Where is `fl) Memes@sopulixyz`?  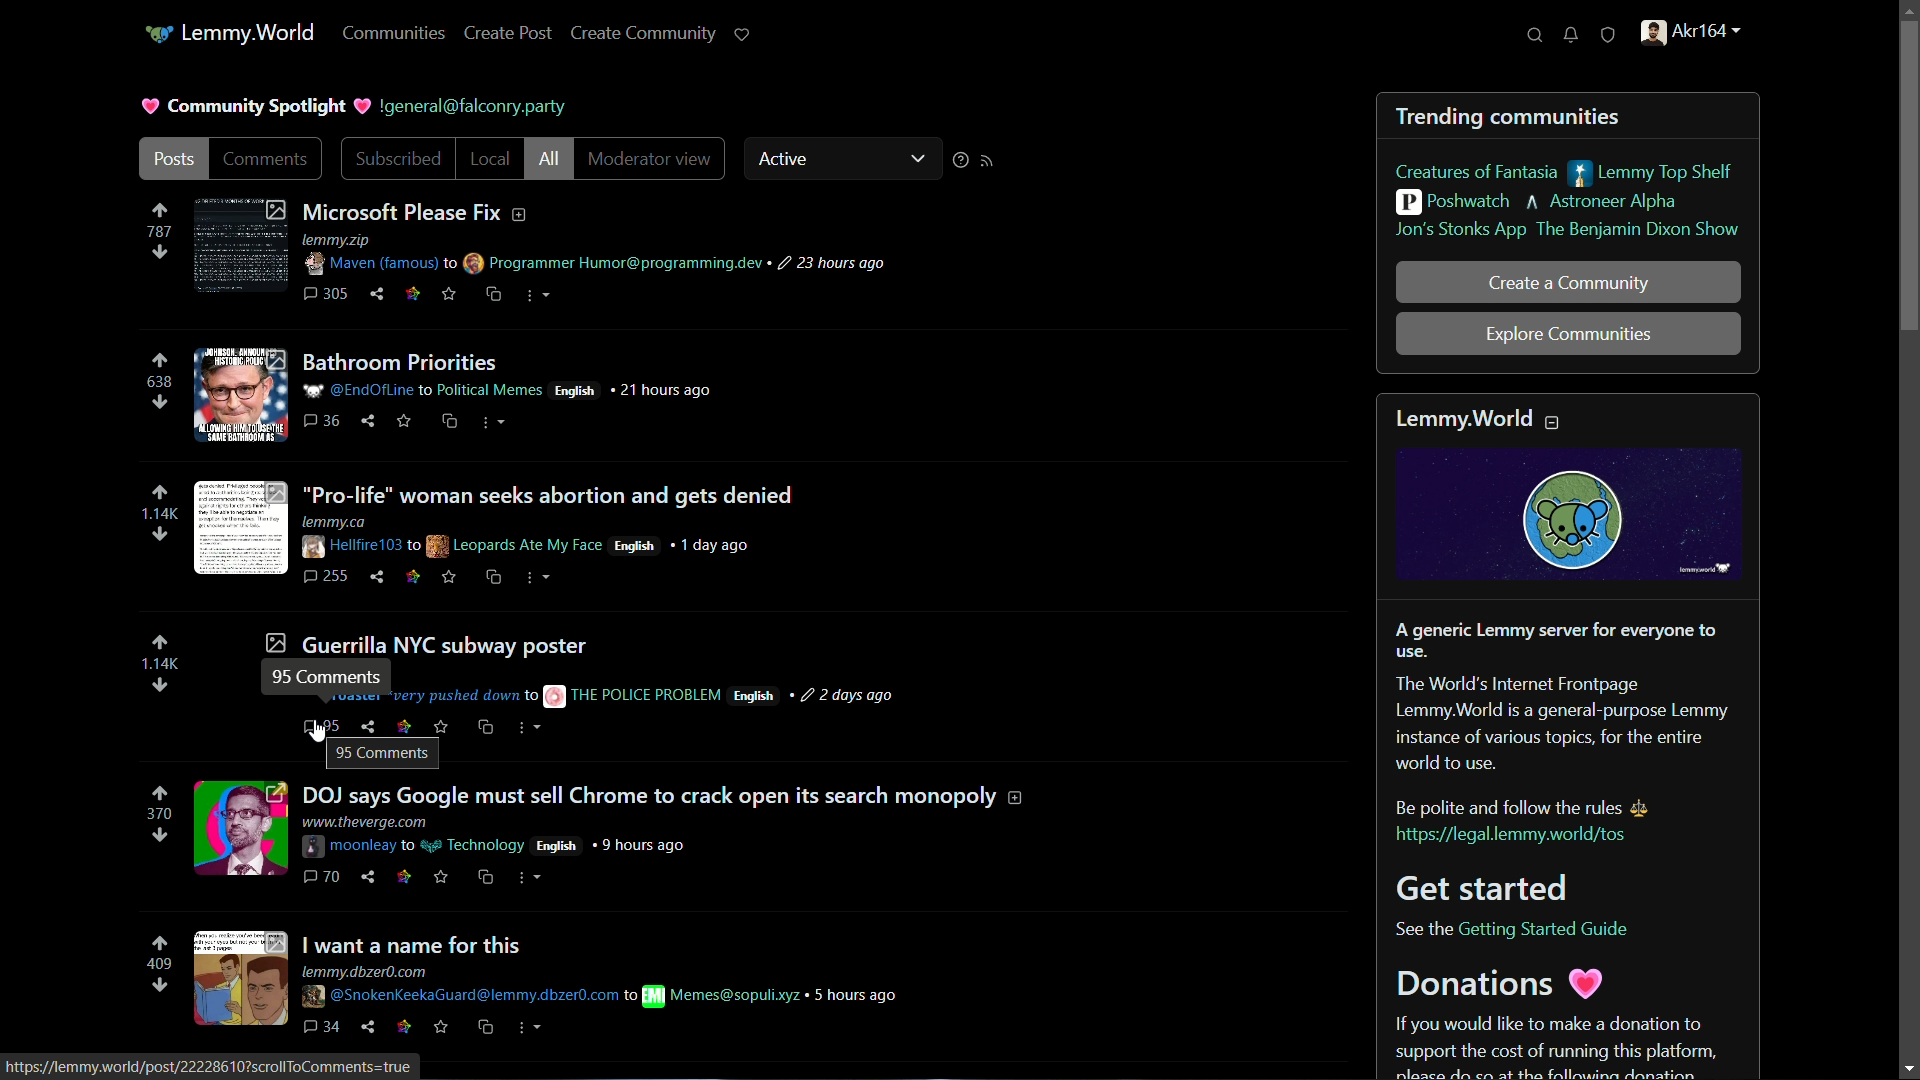
fl) Memes@sopulixyz is located at coordinates (722, 995).